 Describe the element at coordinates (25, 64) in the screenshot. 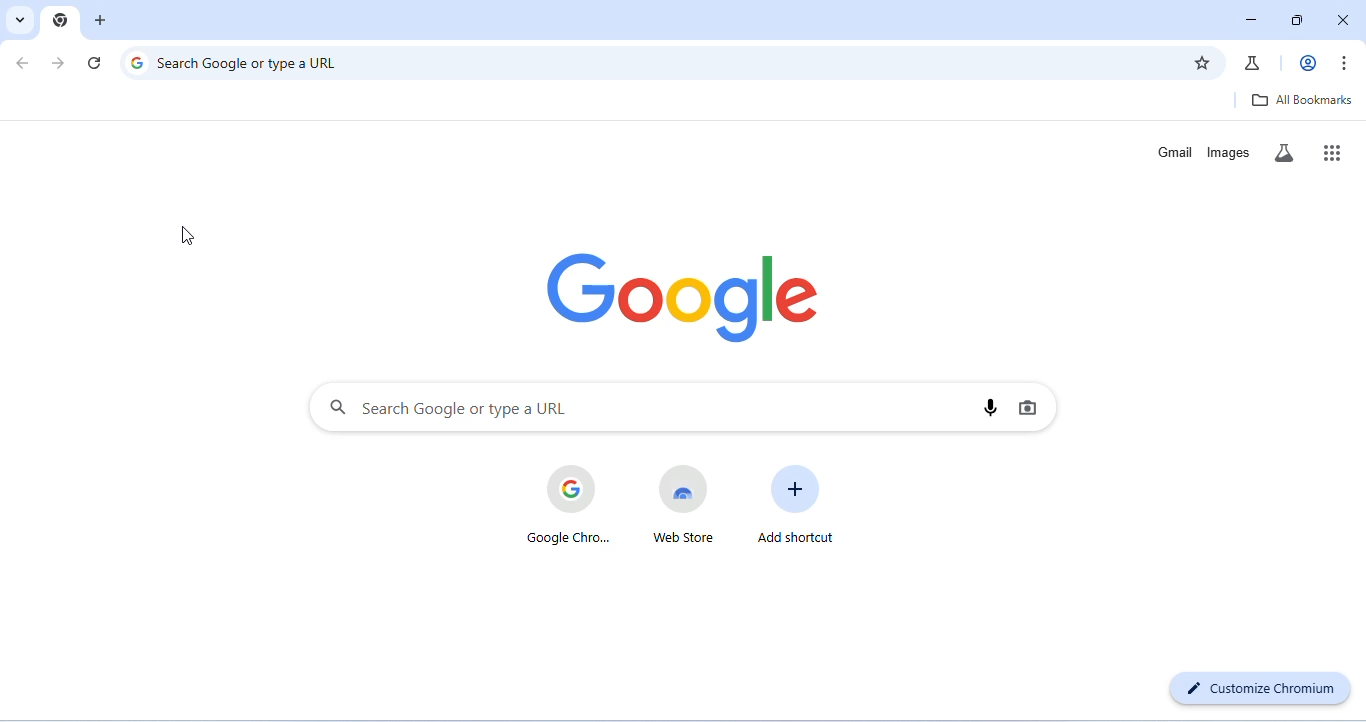

I see `go back` at that location.